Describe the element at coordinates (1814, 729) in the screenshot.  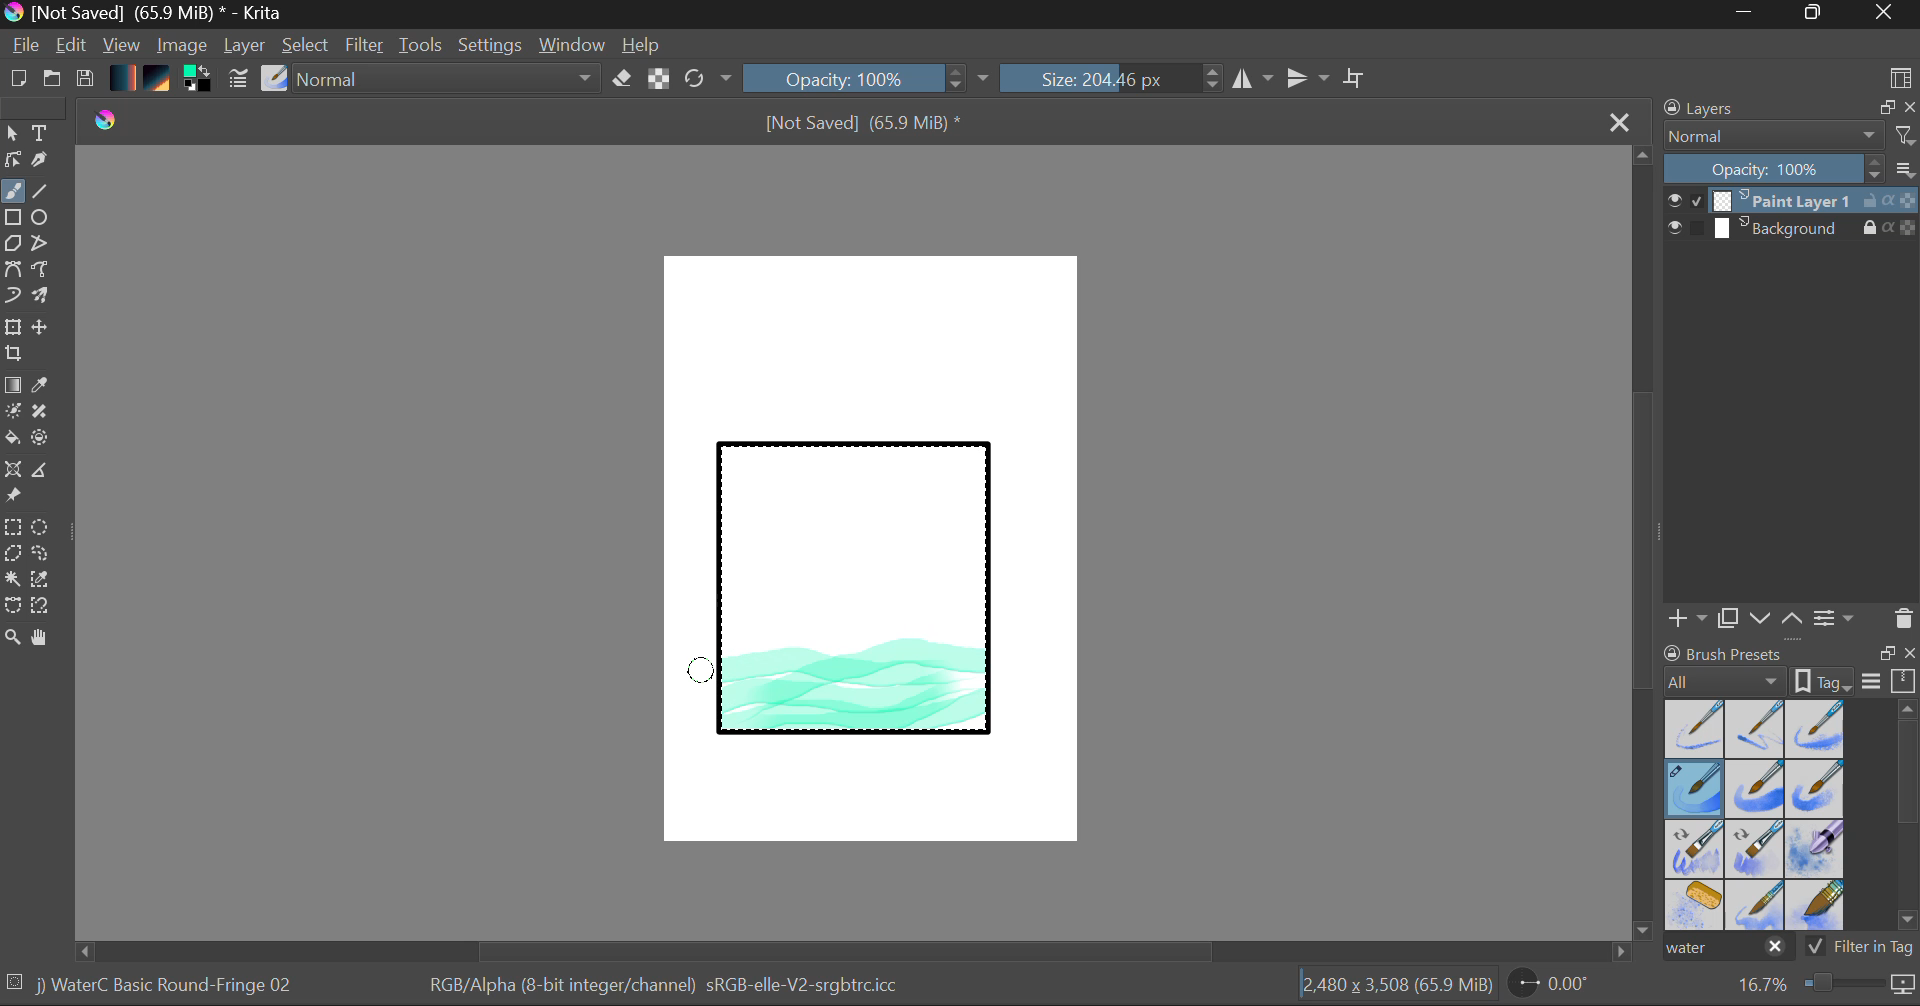
I see `Water C - Wet Pattern` at that location.